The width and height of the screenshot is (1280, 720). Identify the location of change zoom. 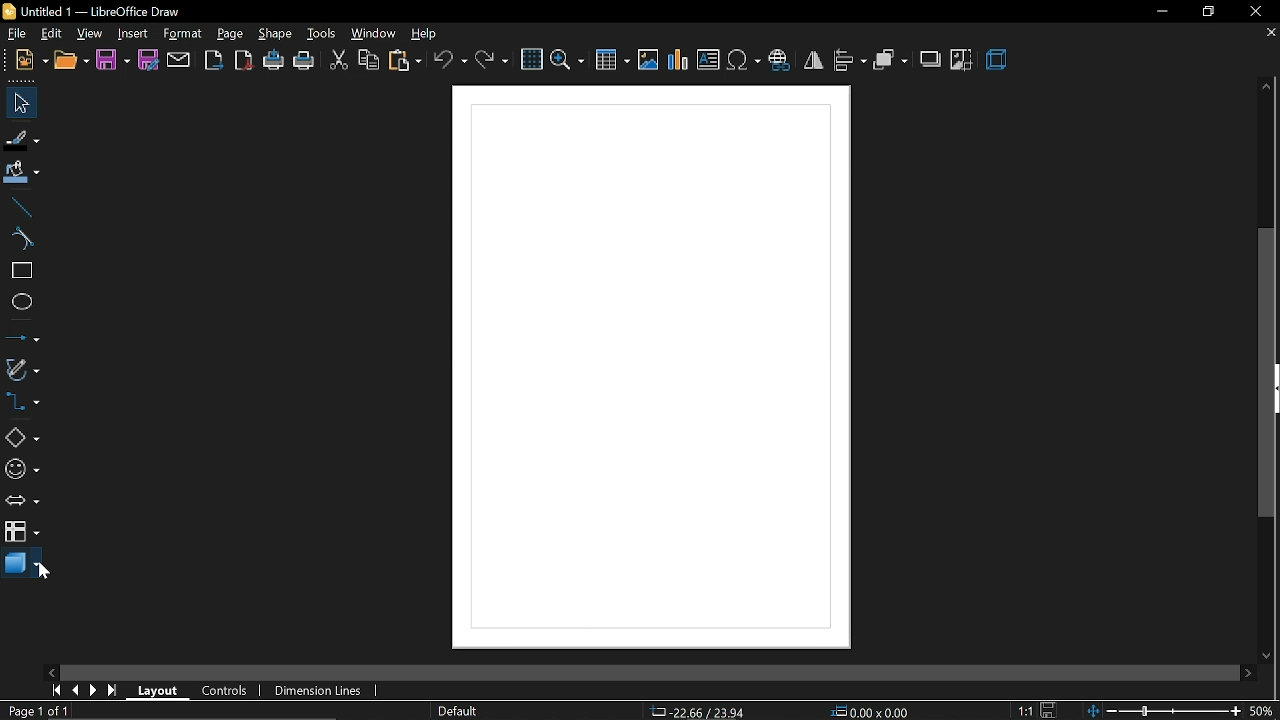
(1164, 712).